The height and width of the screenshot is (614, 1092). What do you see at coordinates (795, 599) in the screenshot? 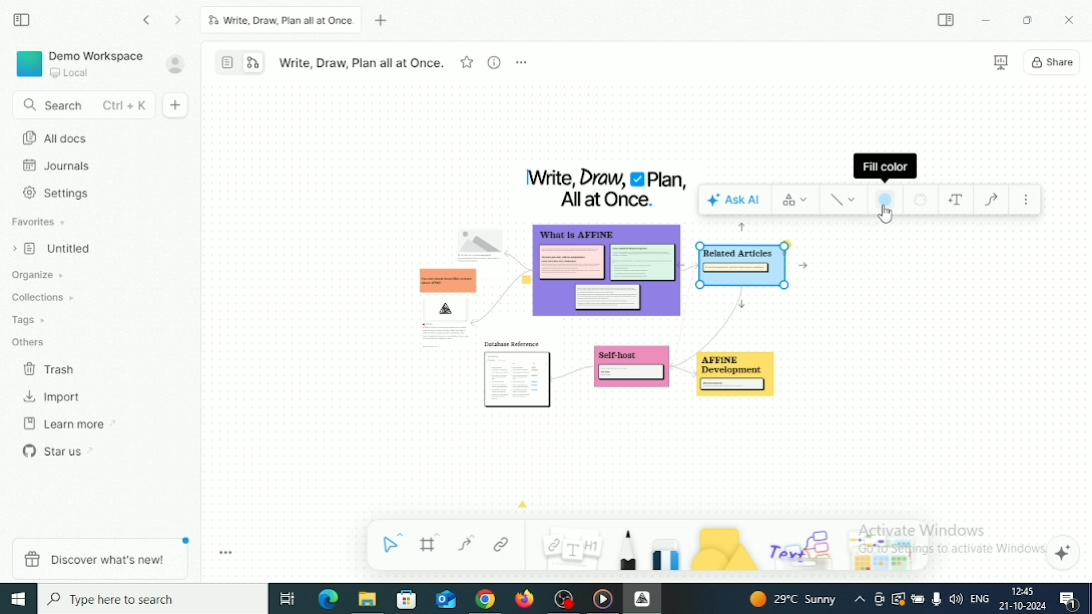
I see `Temperature` at bounding box center [795, 599].